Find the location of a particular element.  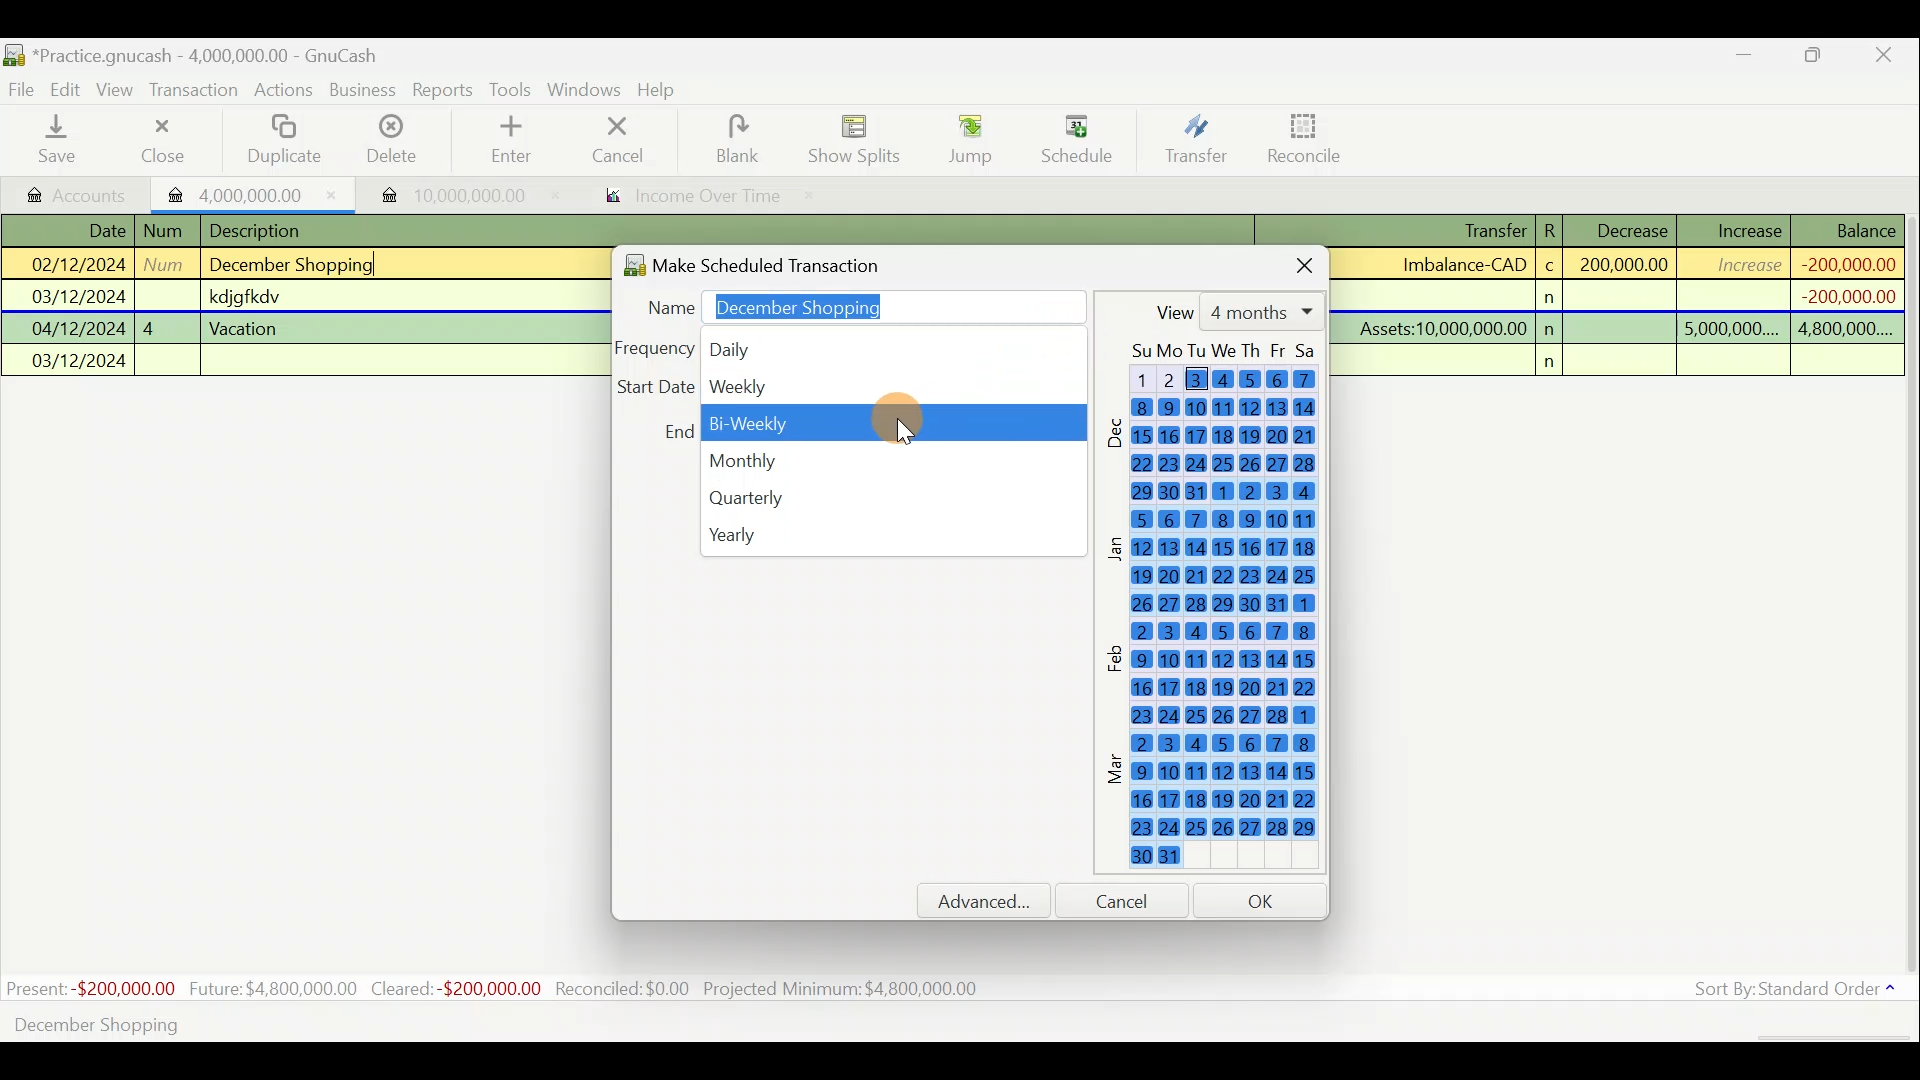

Actions is located at coordinates (284, 93).